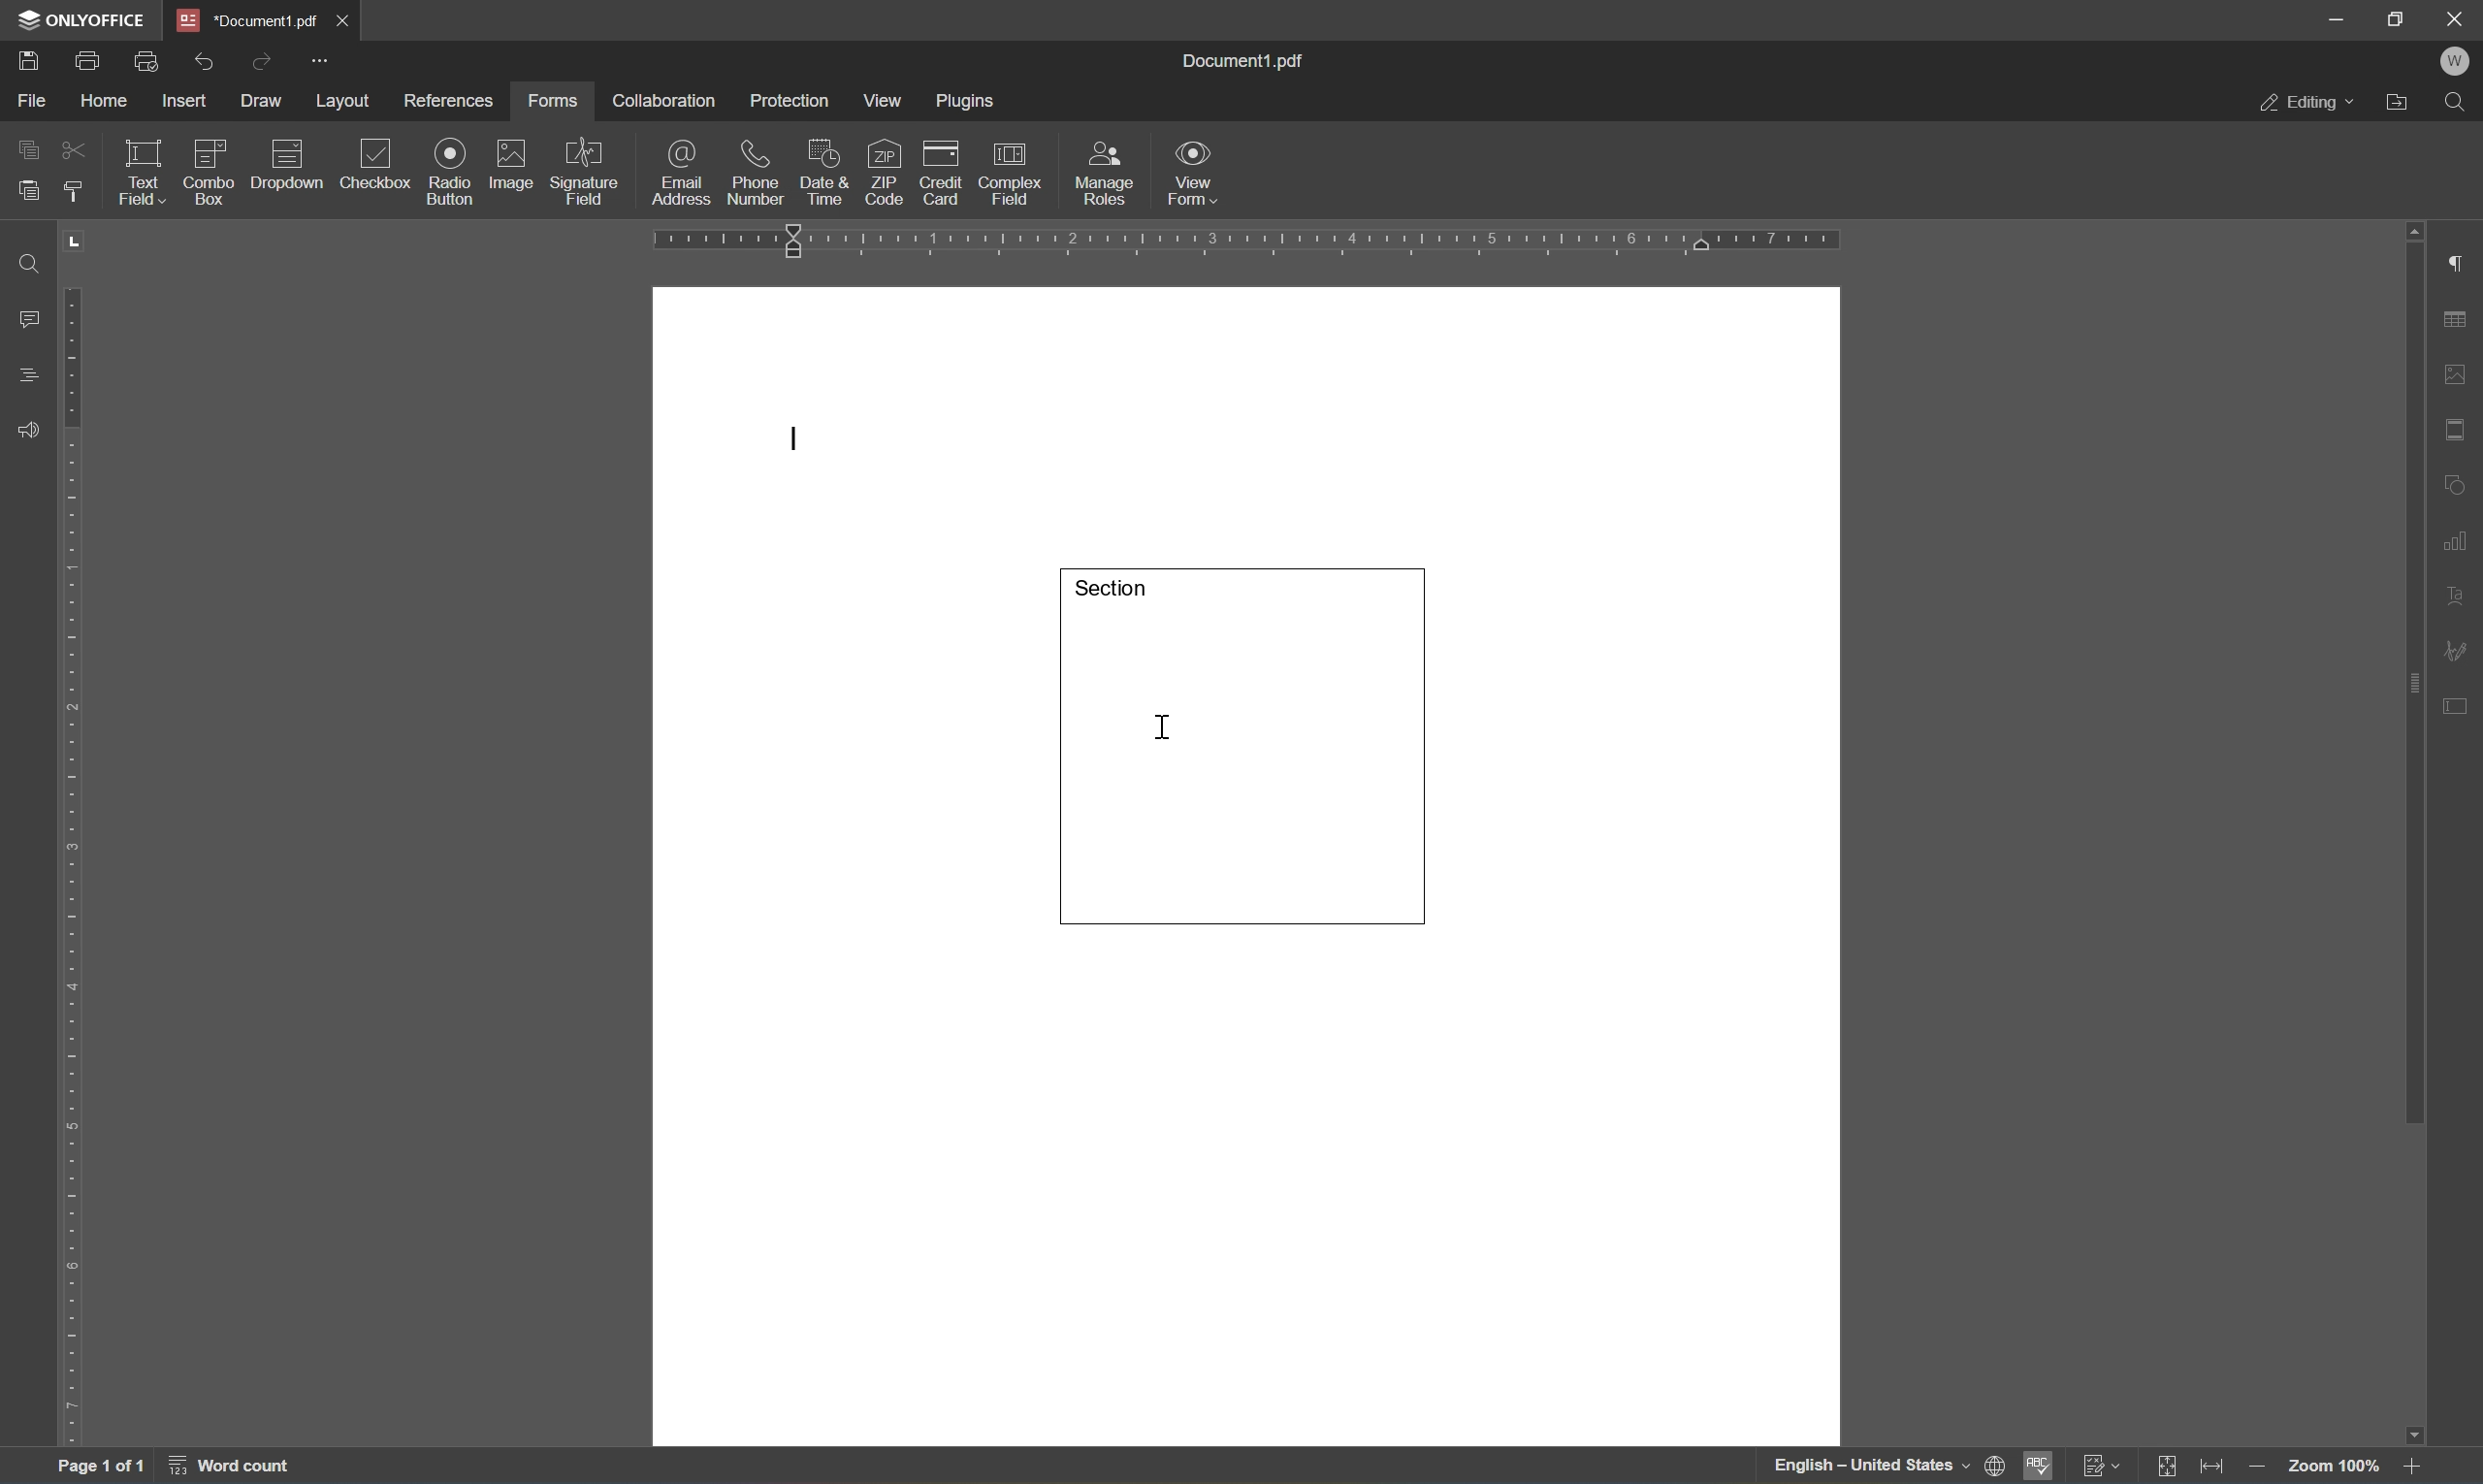  Describe the element at coordinates (72, 148) in the screenshot. I see `cut` at that location.